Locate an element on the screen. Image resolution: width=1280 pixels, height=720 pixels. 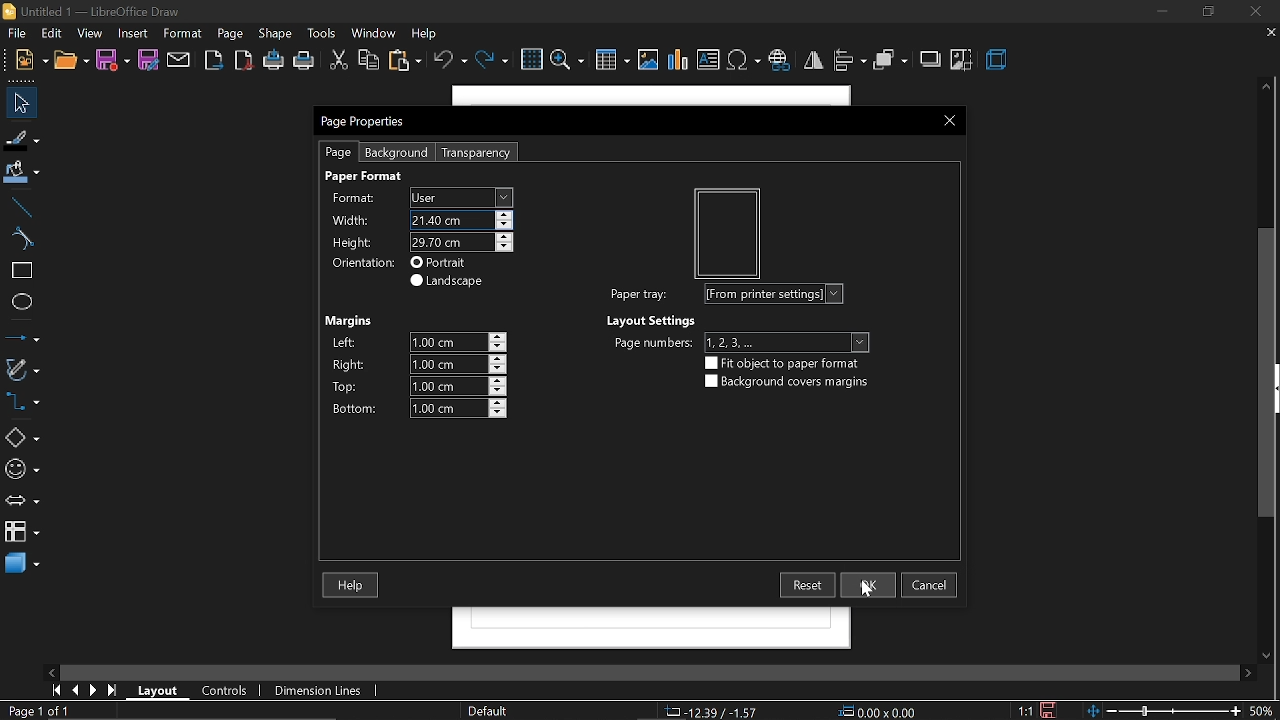
Page 1 of 1 - current page is located at coordinates (40, 711).